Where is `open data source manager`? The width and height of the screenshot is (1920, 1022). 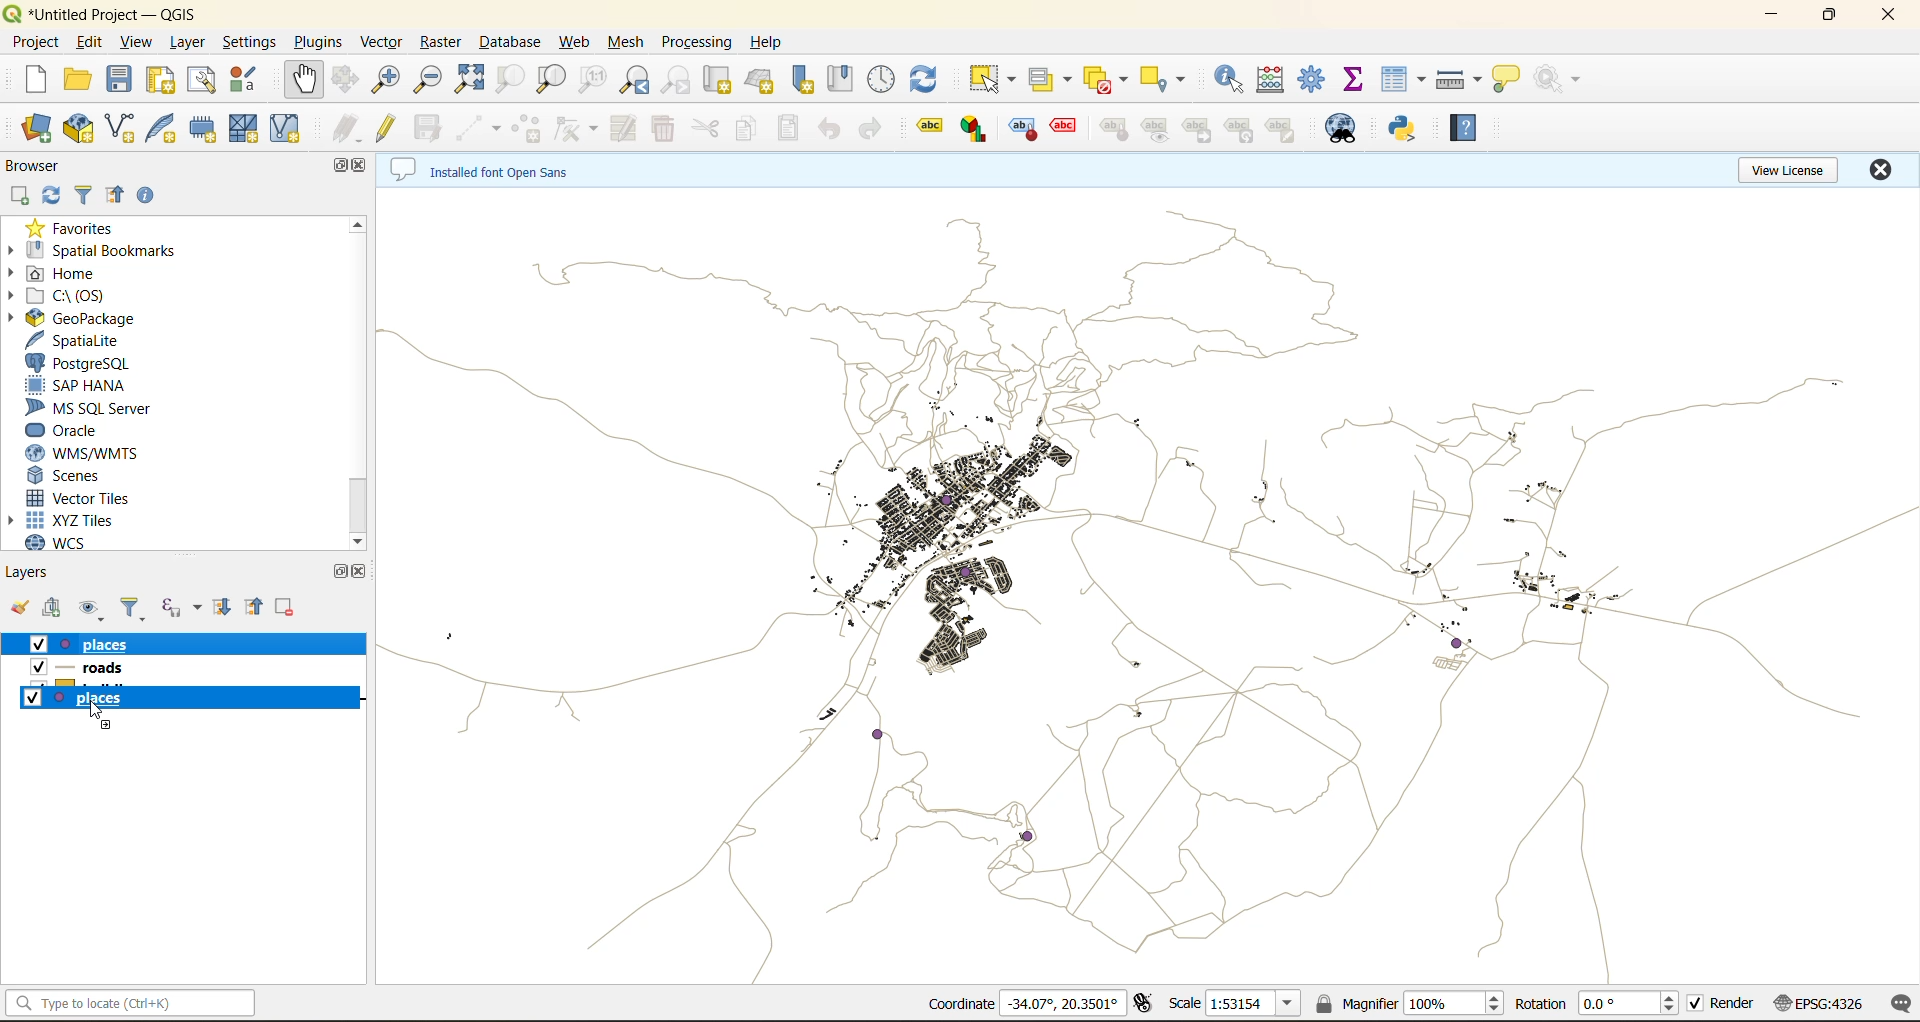
open data source manager is located at coordinates (35, 132).